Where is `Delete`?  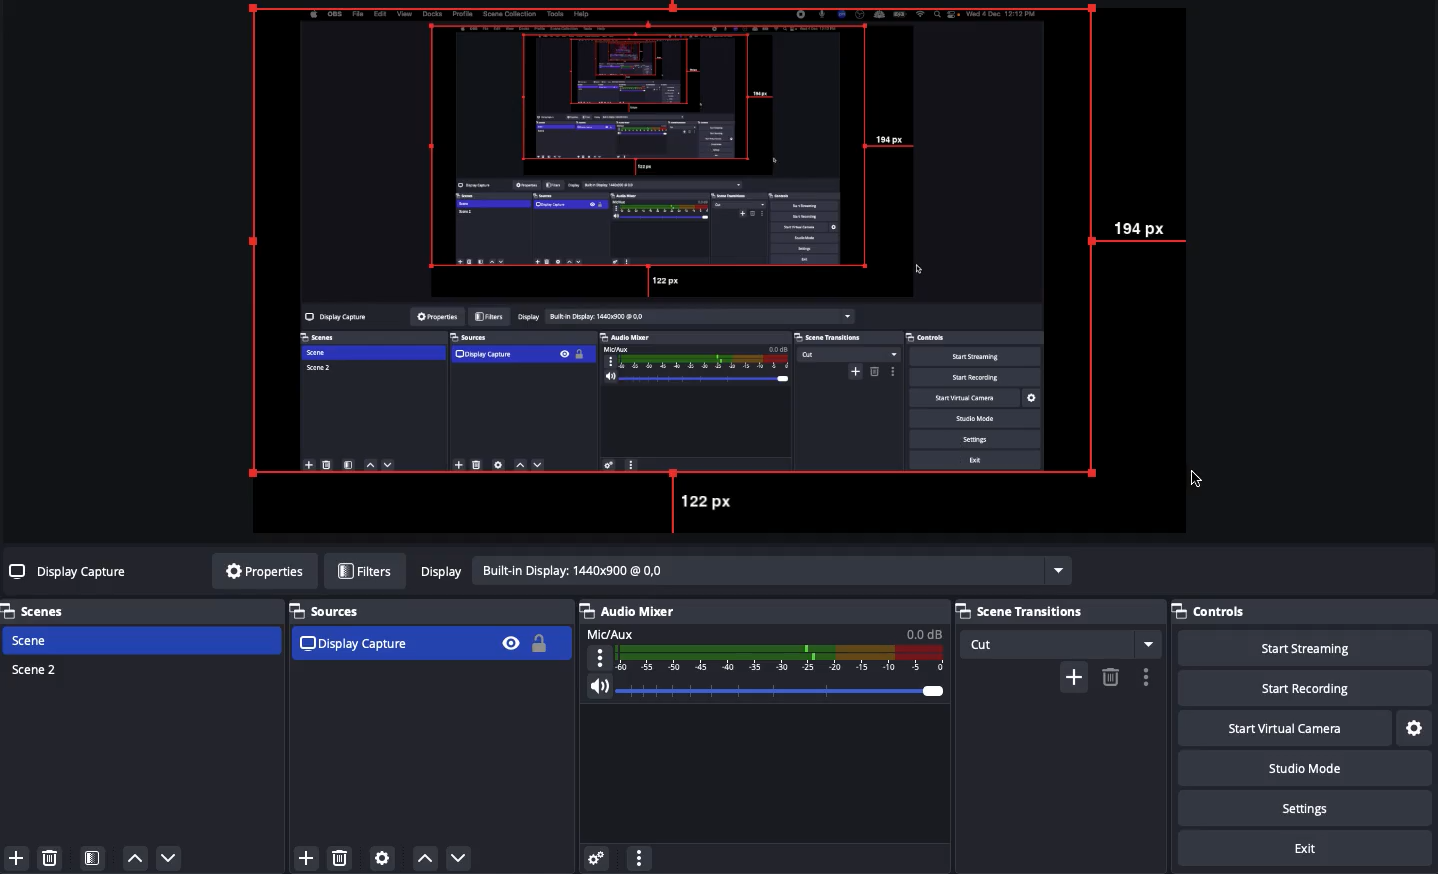 Delete is located at coordinates (53, 857).